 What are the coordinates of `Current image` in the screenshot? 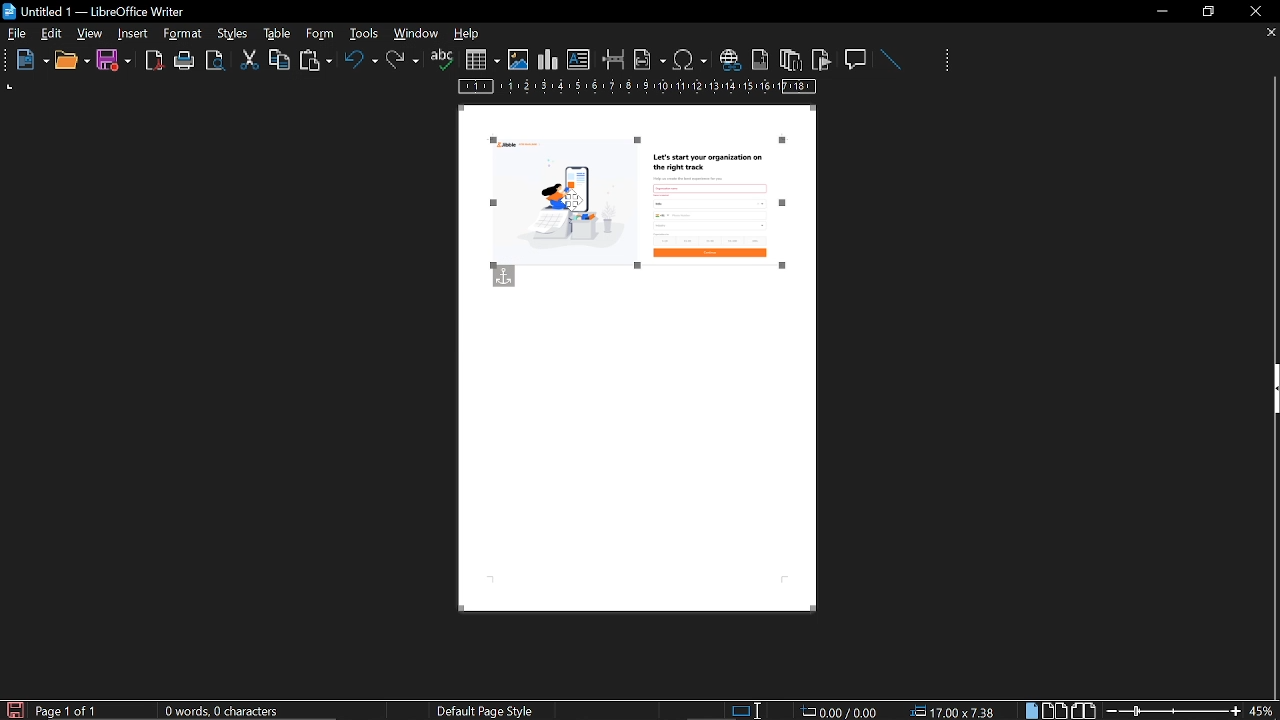 It's located at (646, 217).